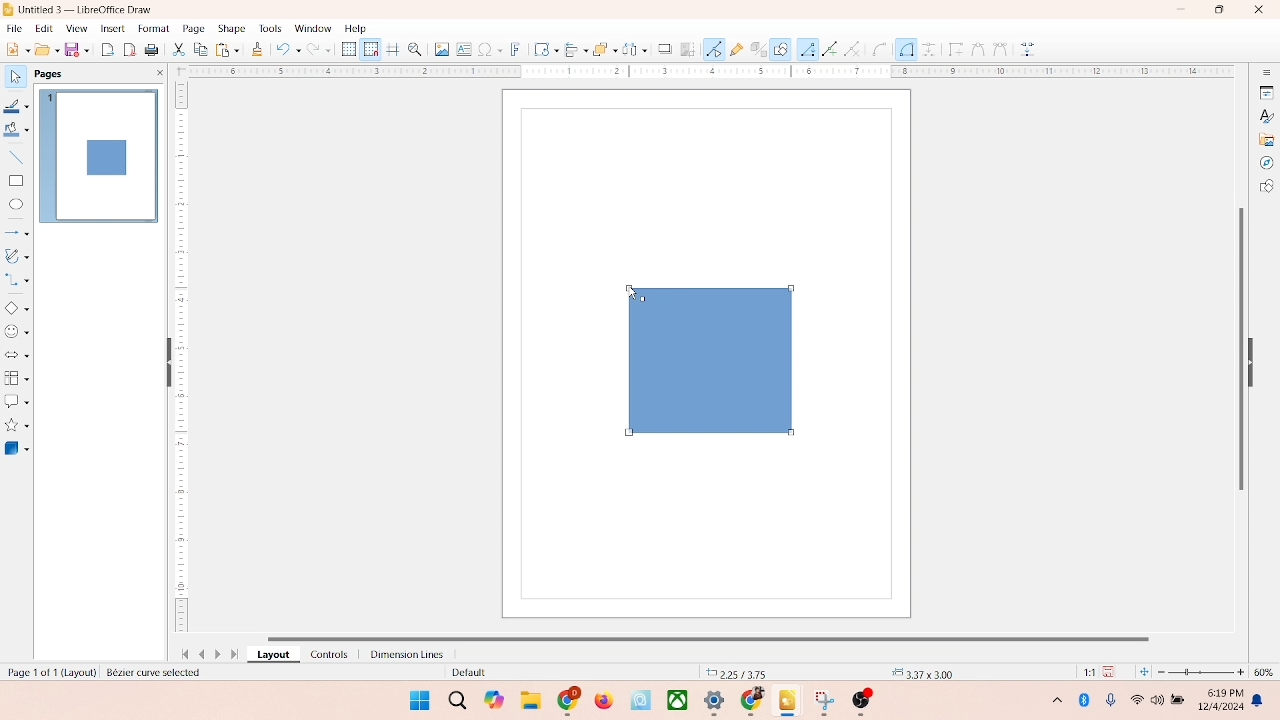 Image resolution: width=1280 pixels, height=720 pixels. I want to click on sidebar settings, so click(1266, 73).